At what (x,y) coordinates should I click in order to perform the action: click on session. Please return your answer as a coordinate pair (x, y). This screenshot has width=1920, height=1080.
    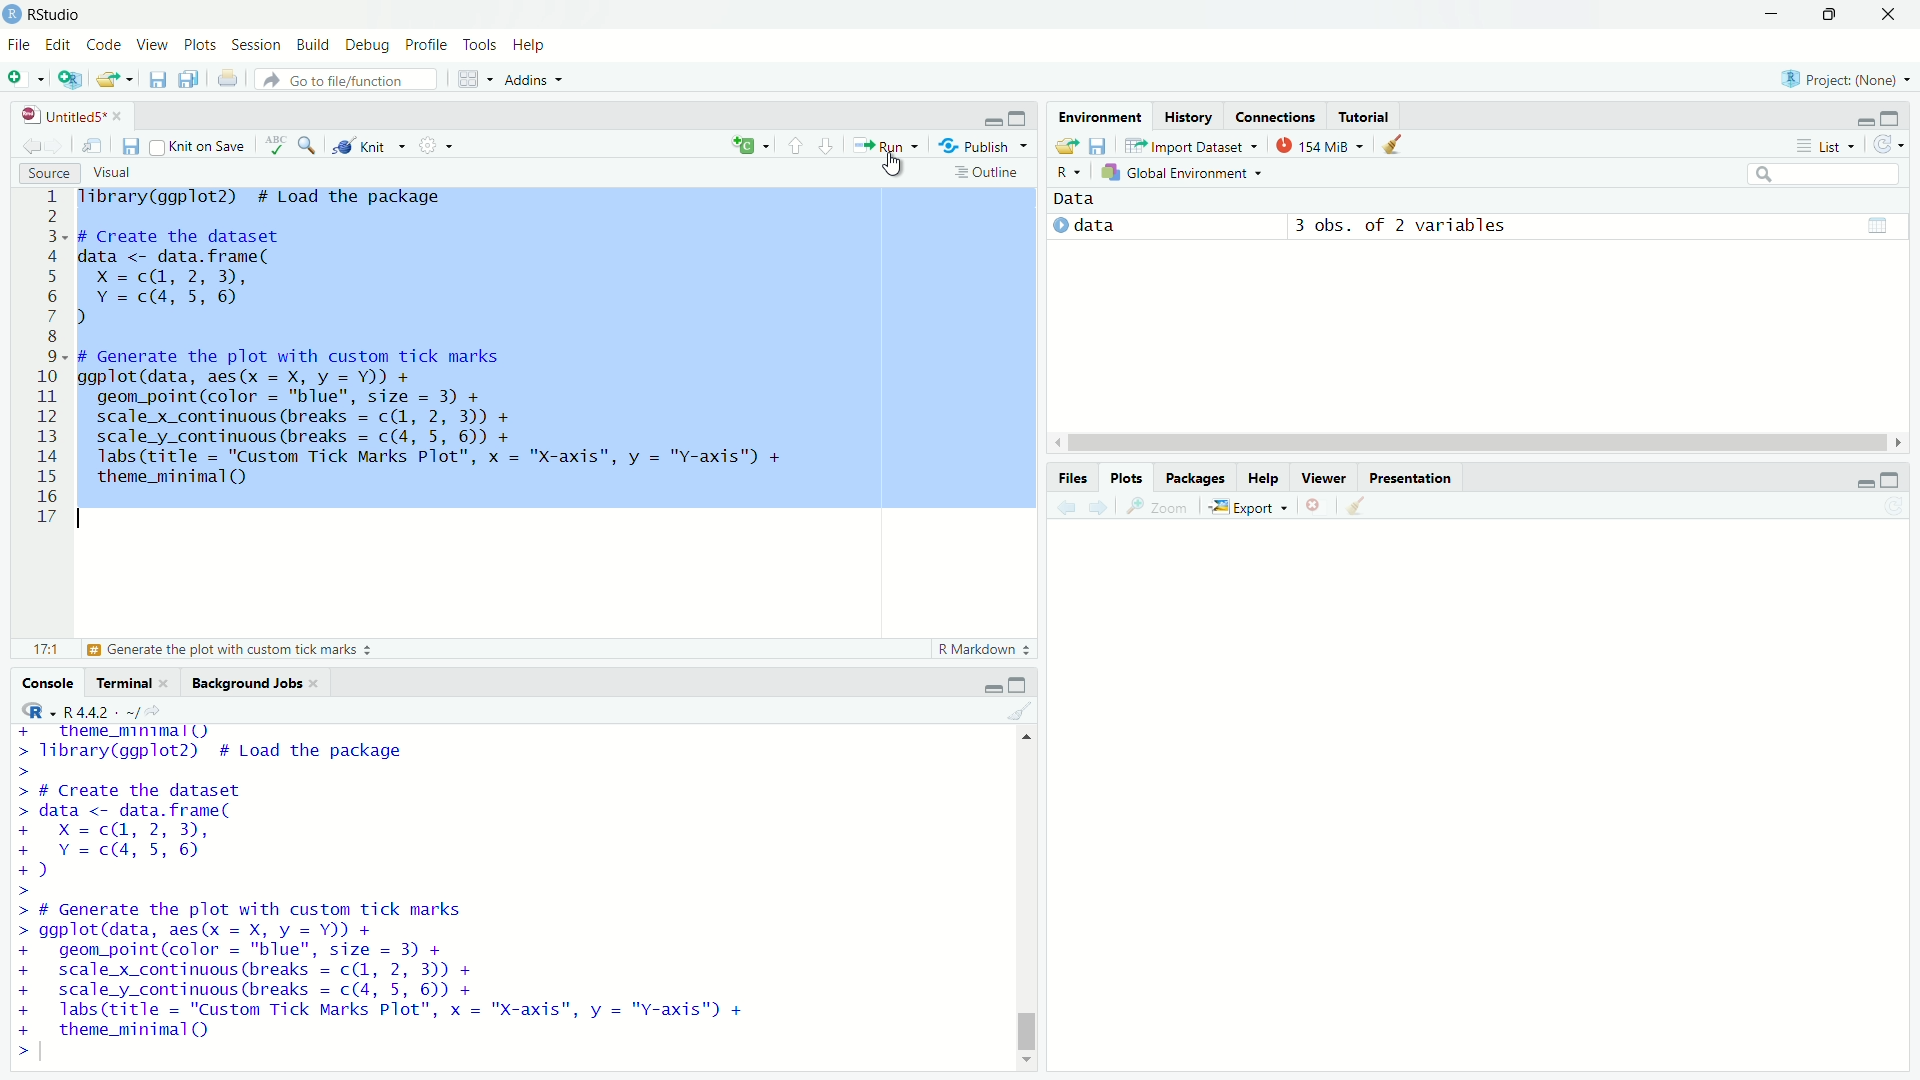
    Looking at the image, I should click on (256, 45).